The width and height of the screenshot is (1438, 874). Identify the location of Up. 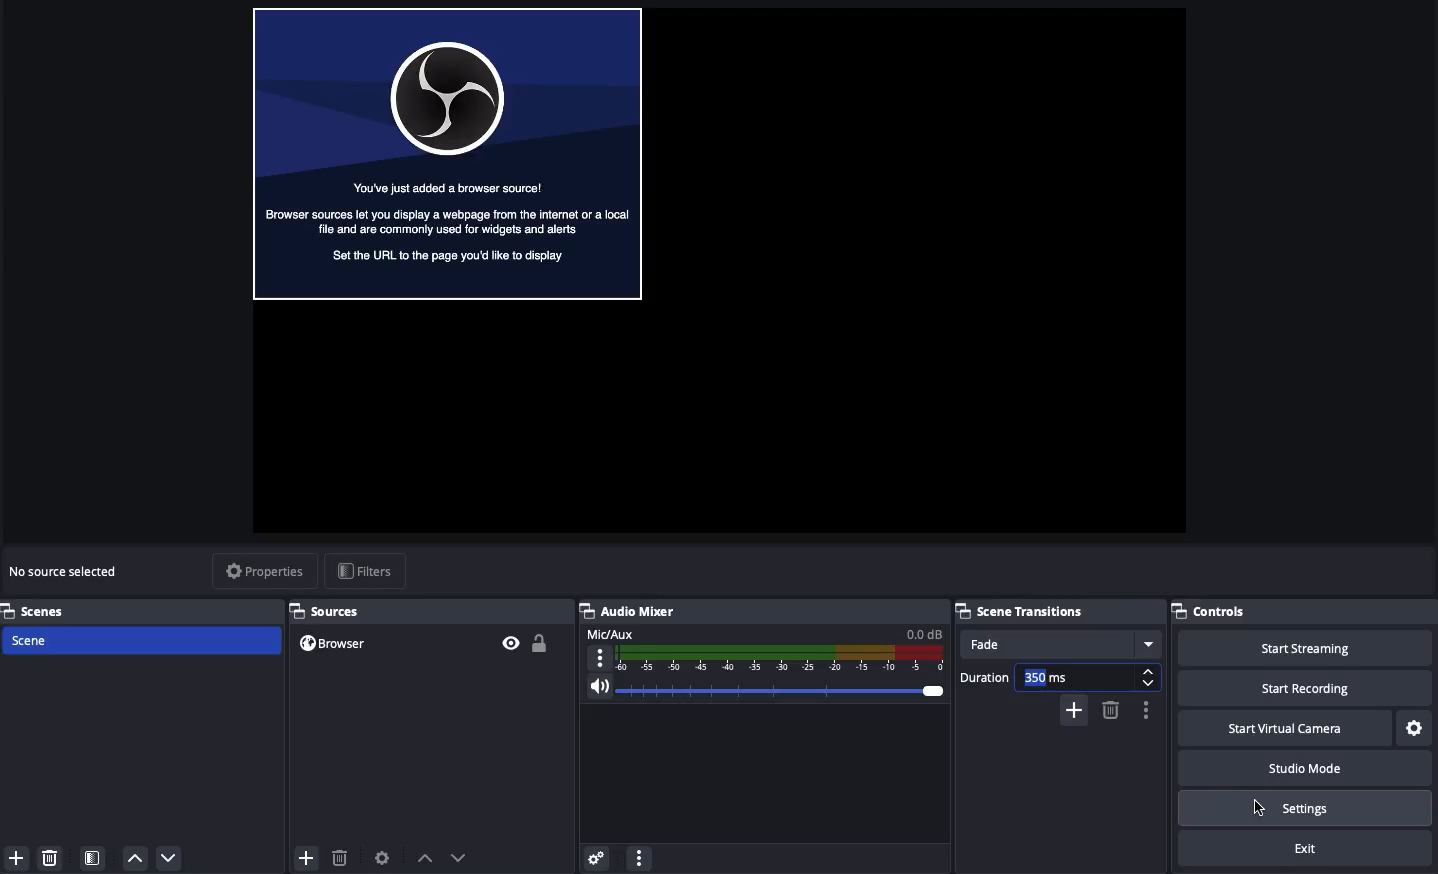
(133, 858).